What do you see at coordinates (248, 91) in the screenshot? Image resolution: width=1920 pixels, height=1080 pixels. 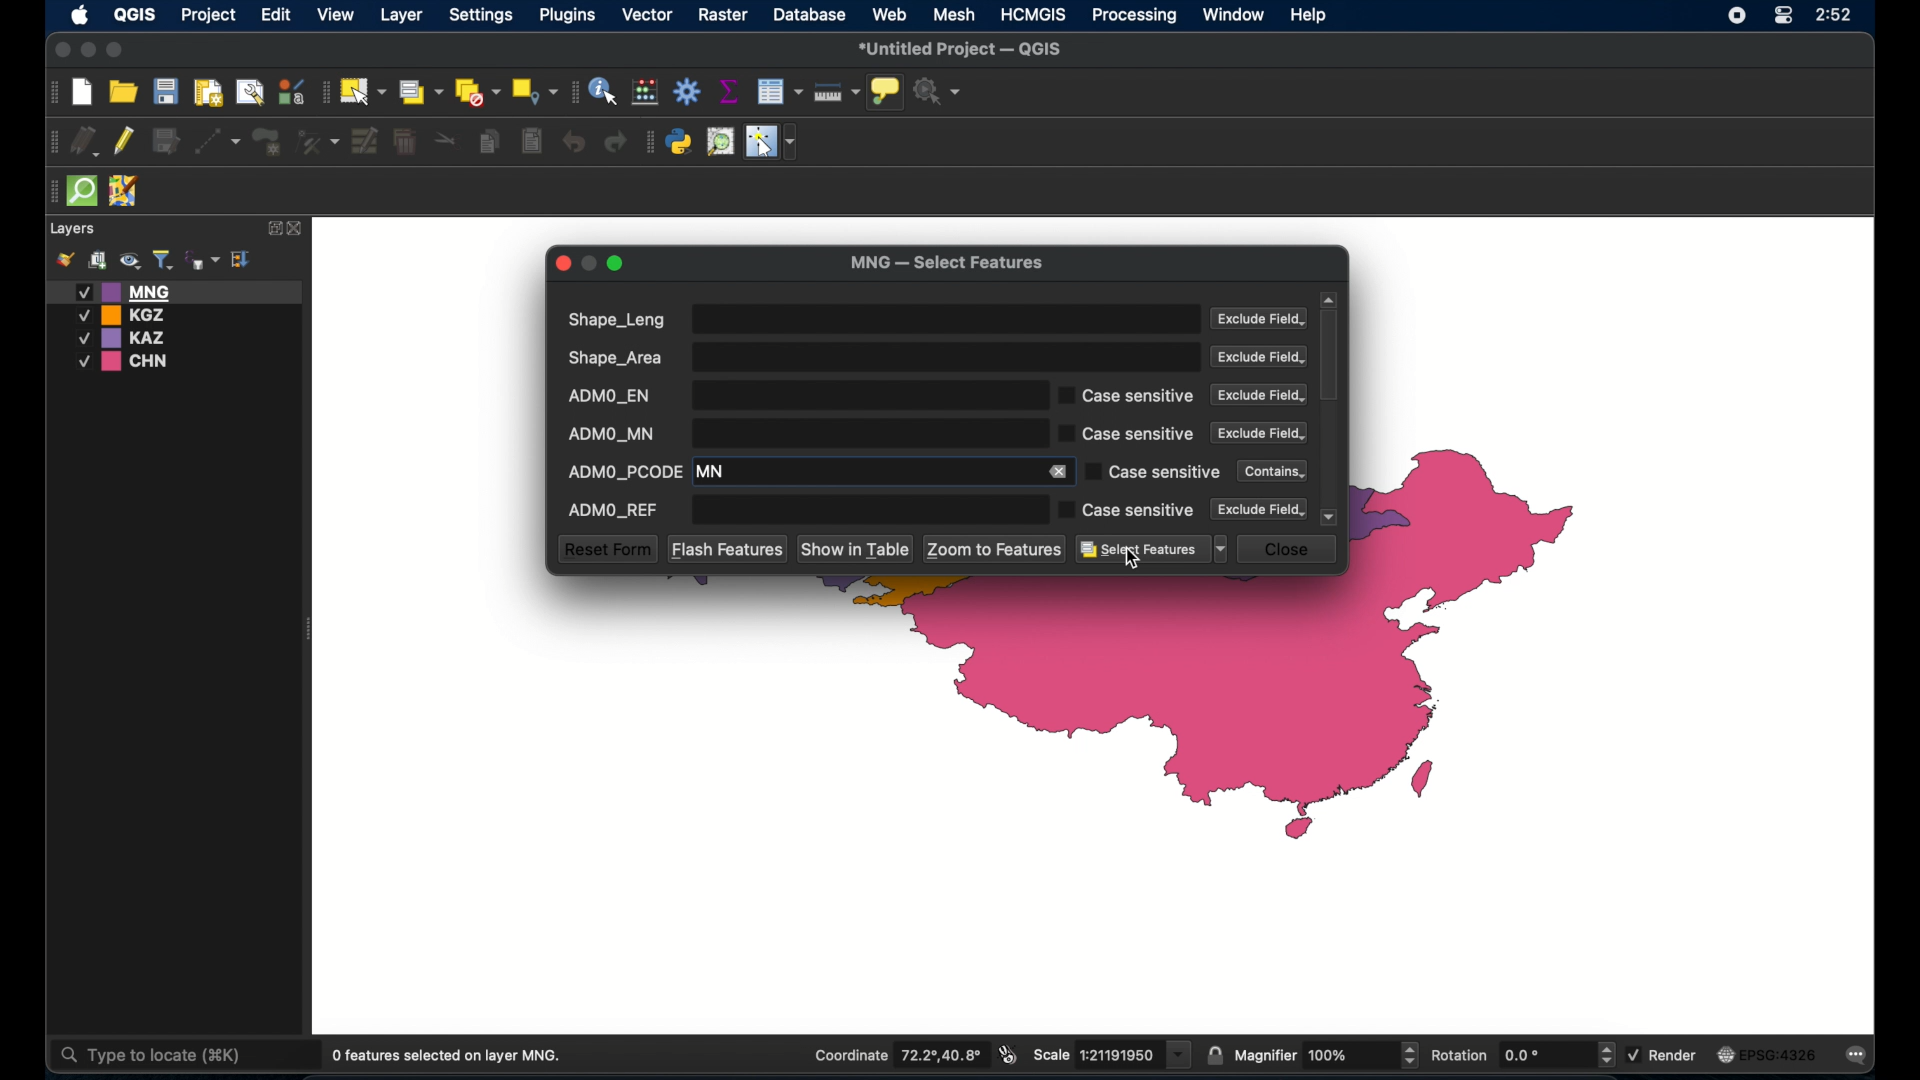 I see `open layout manager` at bounding box center [248, 91].